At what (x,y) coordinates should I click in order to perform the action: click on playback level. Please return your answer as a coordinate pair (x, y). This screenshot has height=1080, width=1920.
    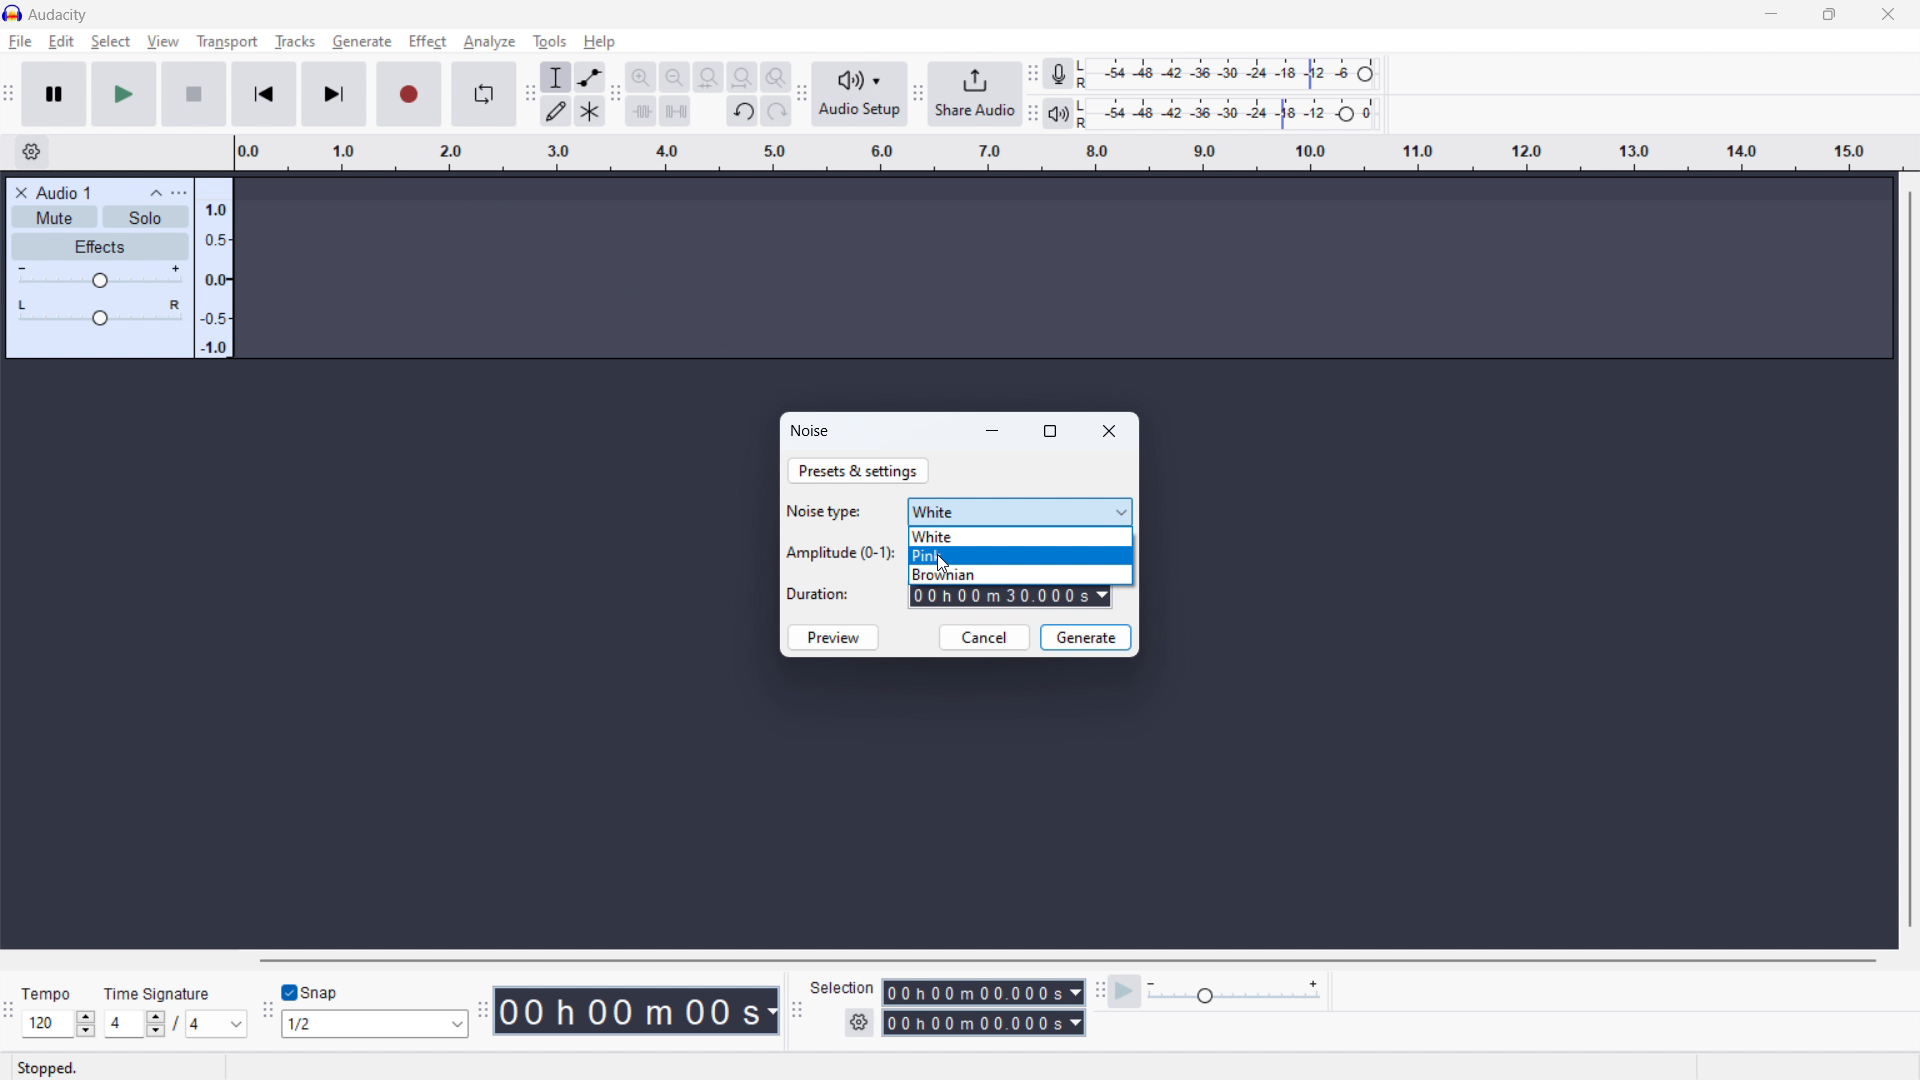
    Looking at the image, I should click on (1228, 114).